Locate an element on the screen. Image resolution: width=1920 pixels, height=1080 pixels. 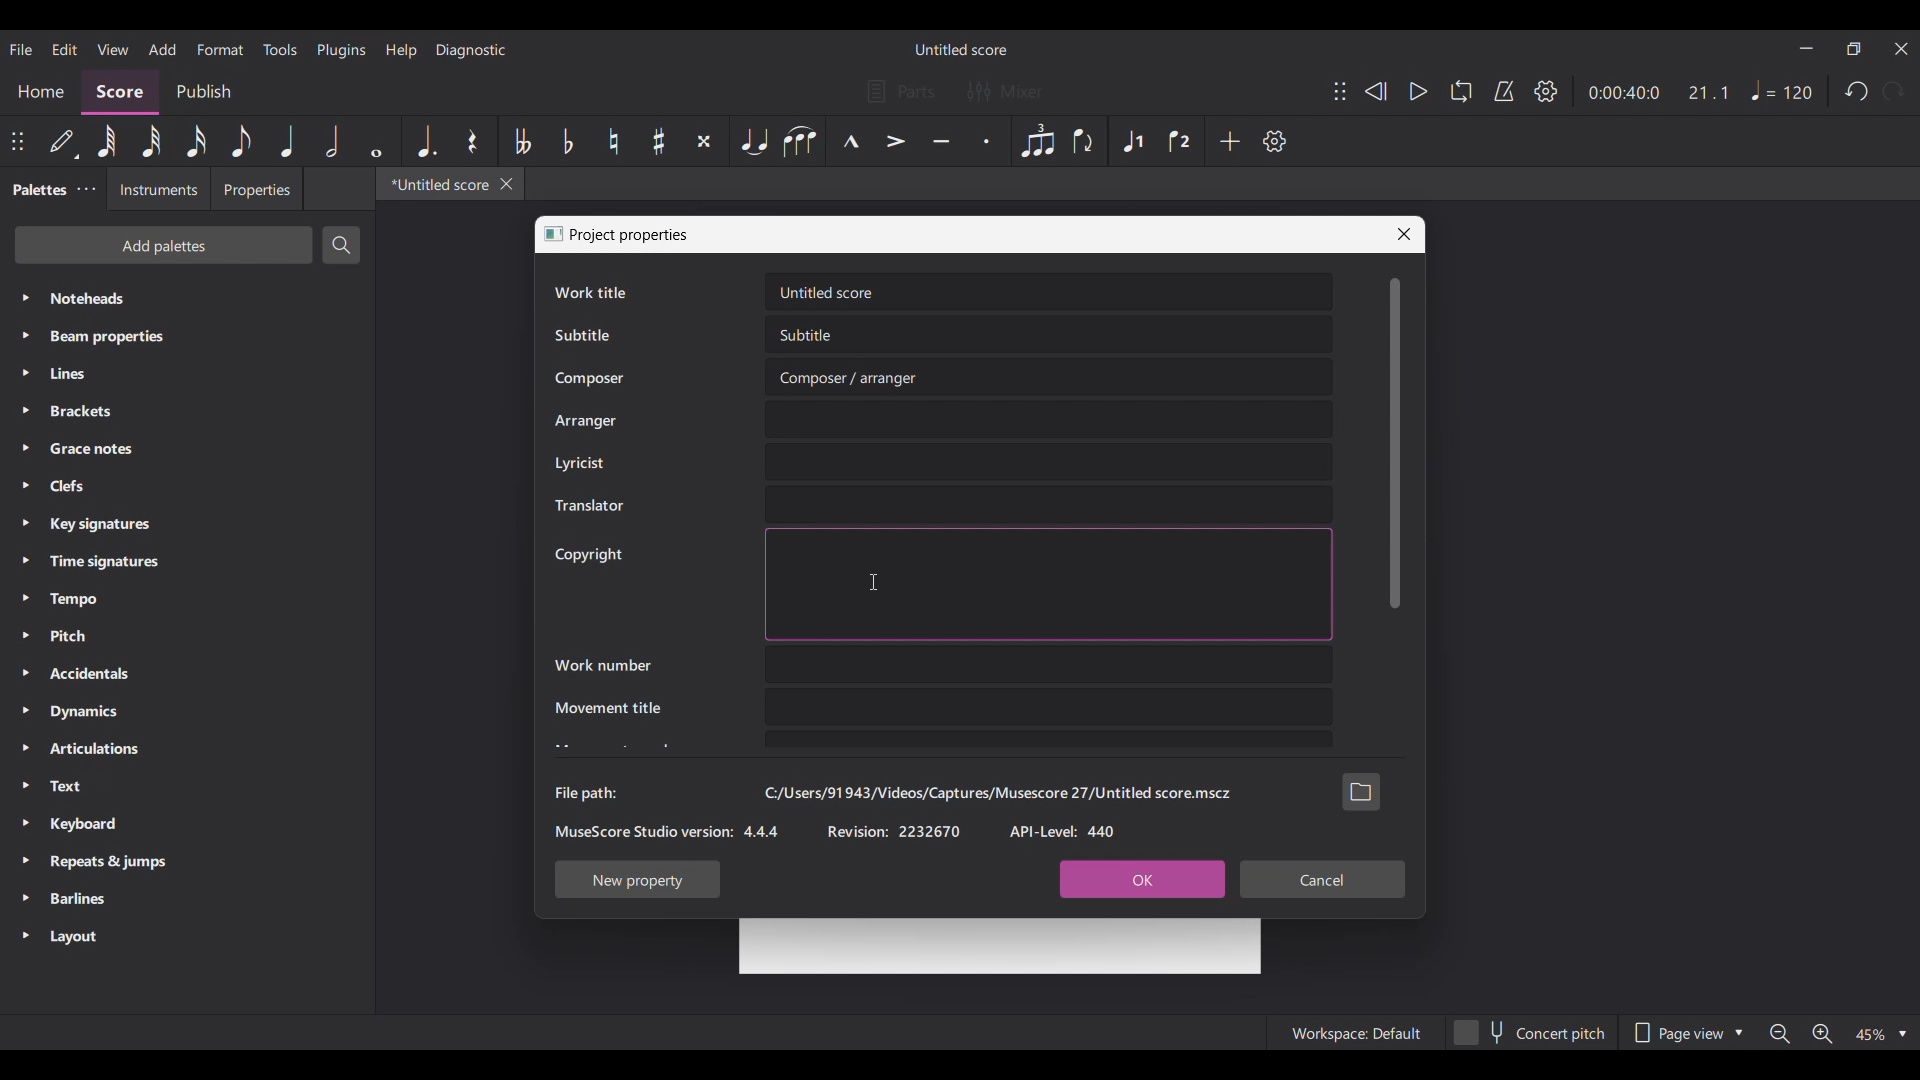
Whole note is located at coordinates (376, 141).